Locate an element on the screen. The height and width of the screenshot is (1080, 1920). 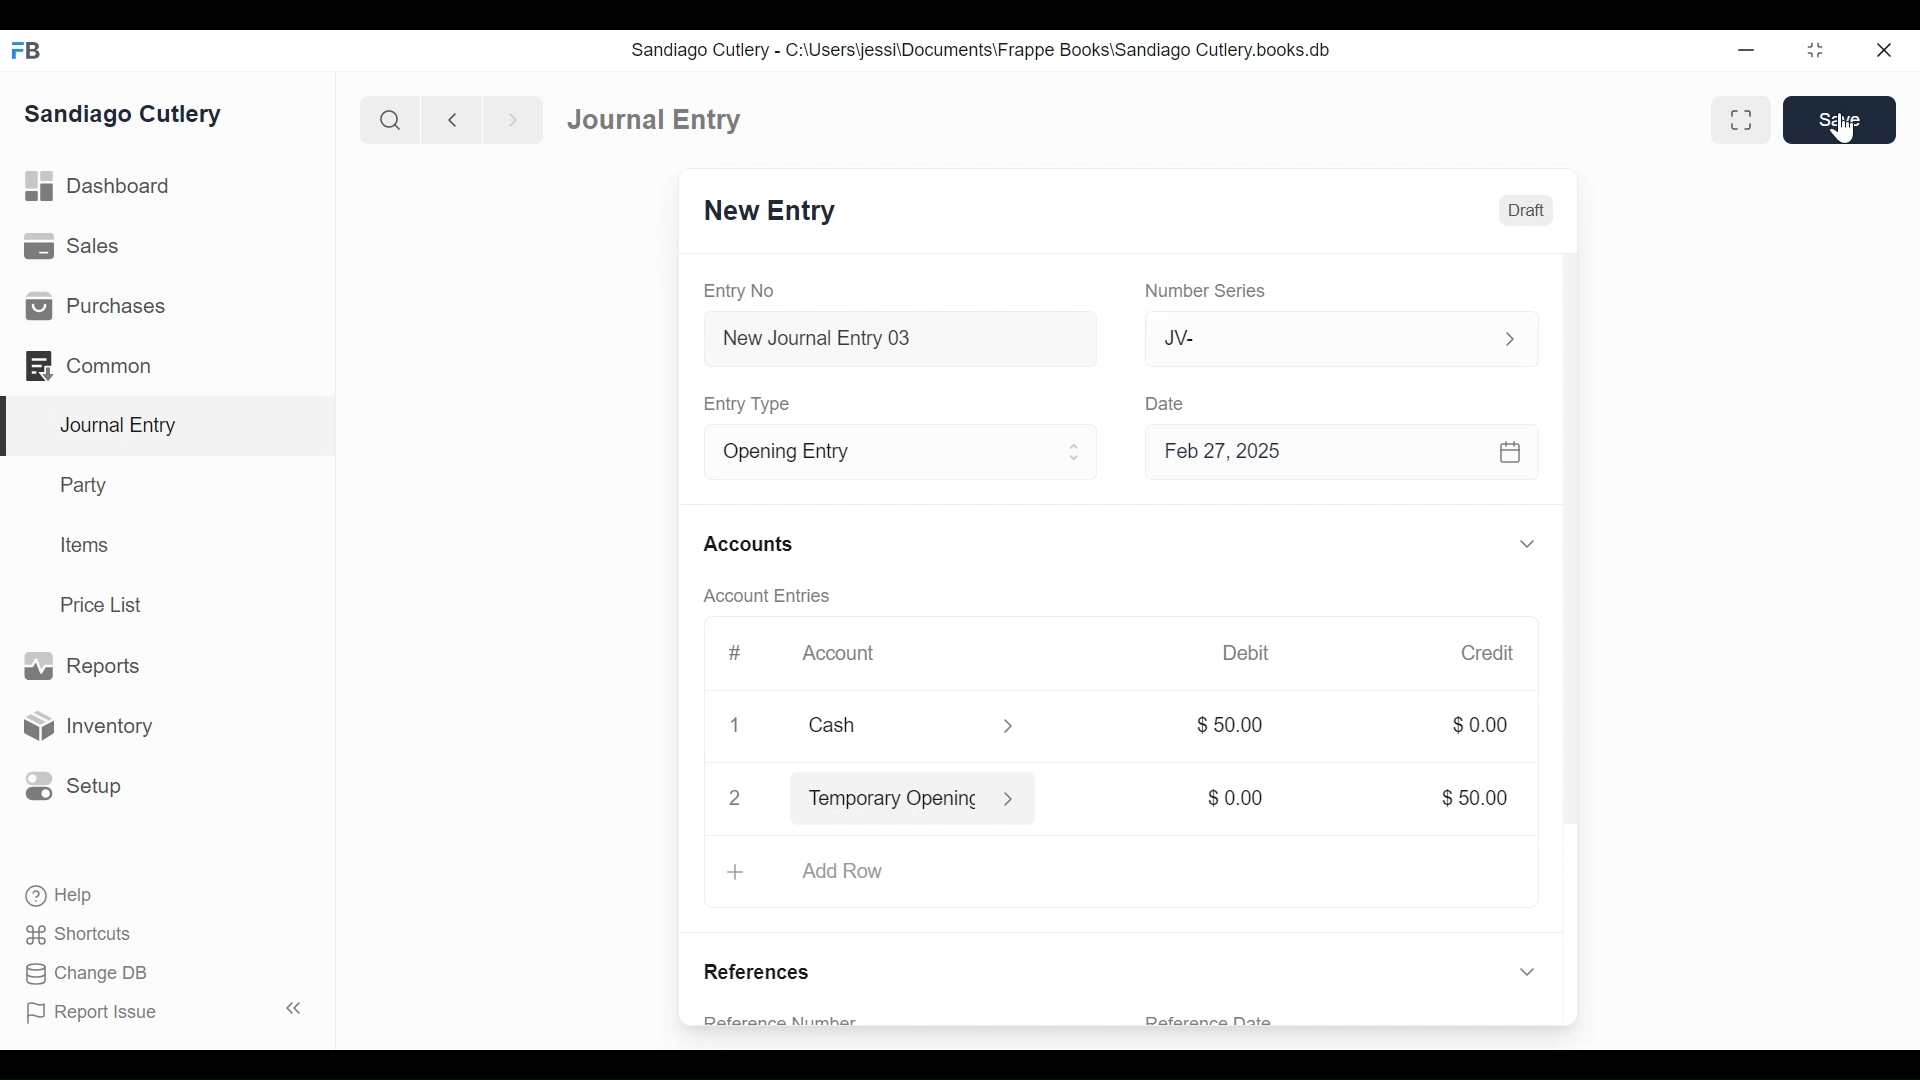
Shortcuts is located at coordinates (81, 937).